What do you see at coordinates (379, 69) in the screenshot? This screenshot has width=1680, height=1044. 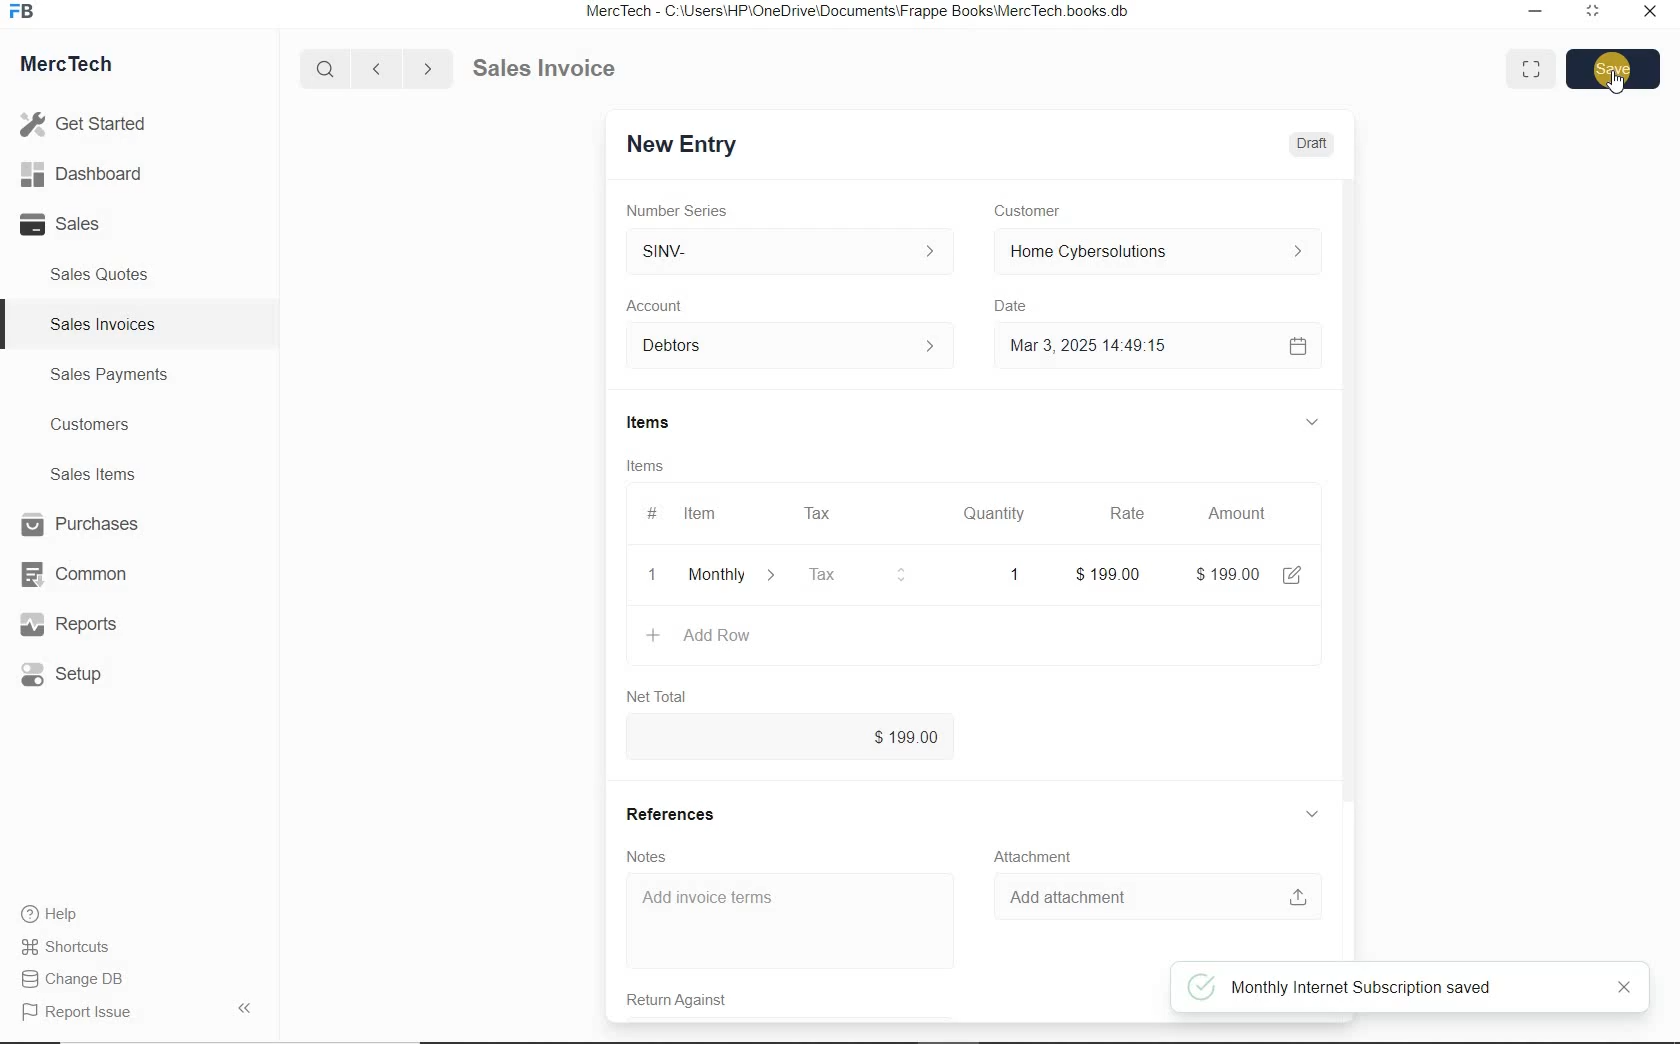 I see `Go back` at bounding box center [379, 69].